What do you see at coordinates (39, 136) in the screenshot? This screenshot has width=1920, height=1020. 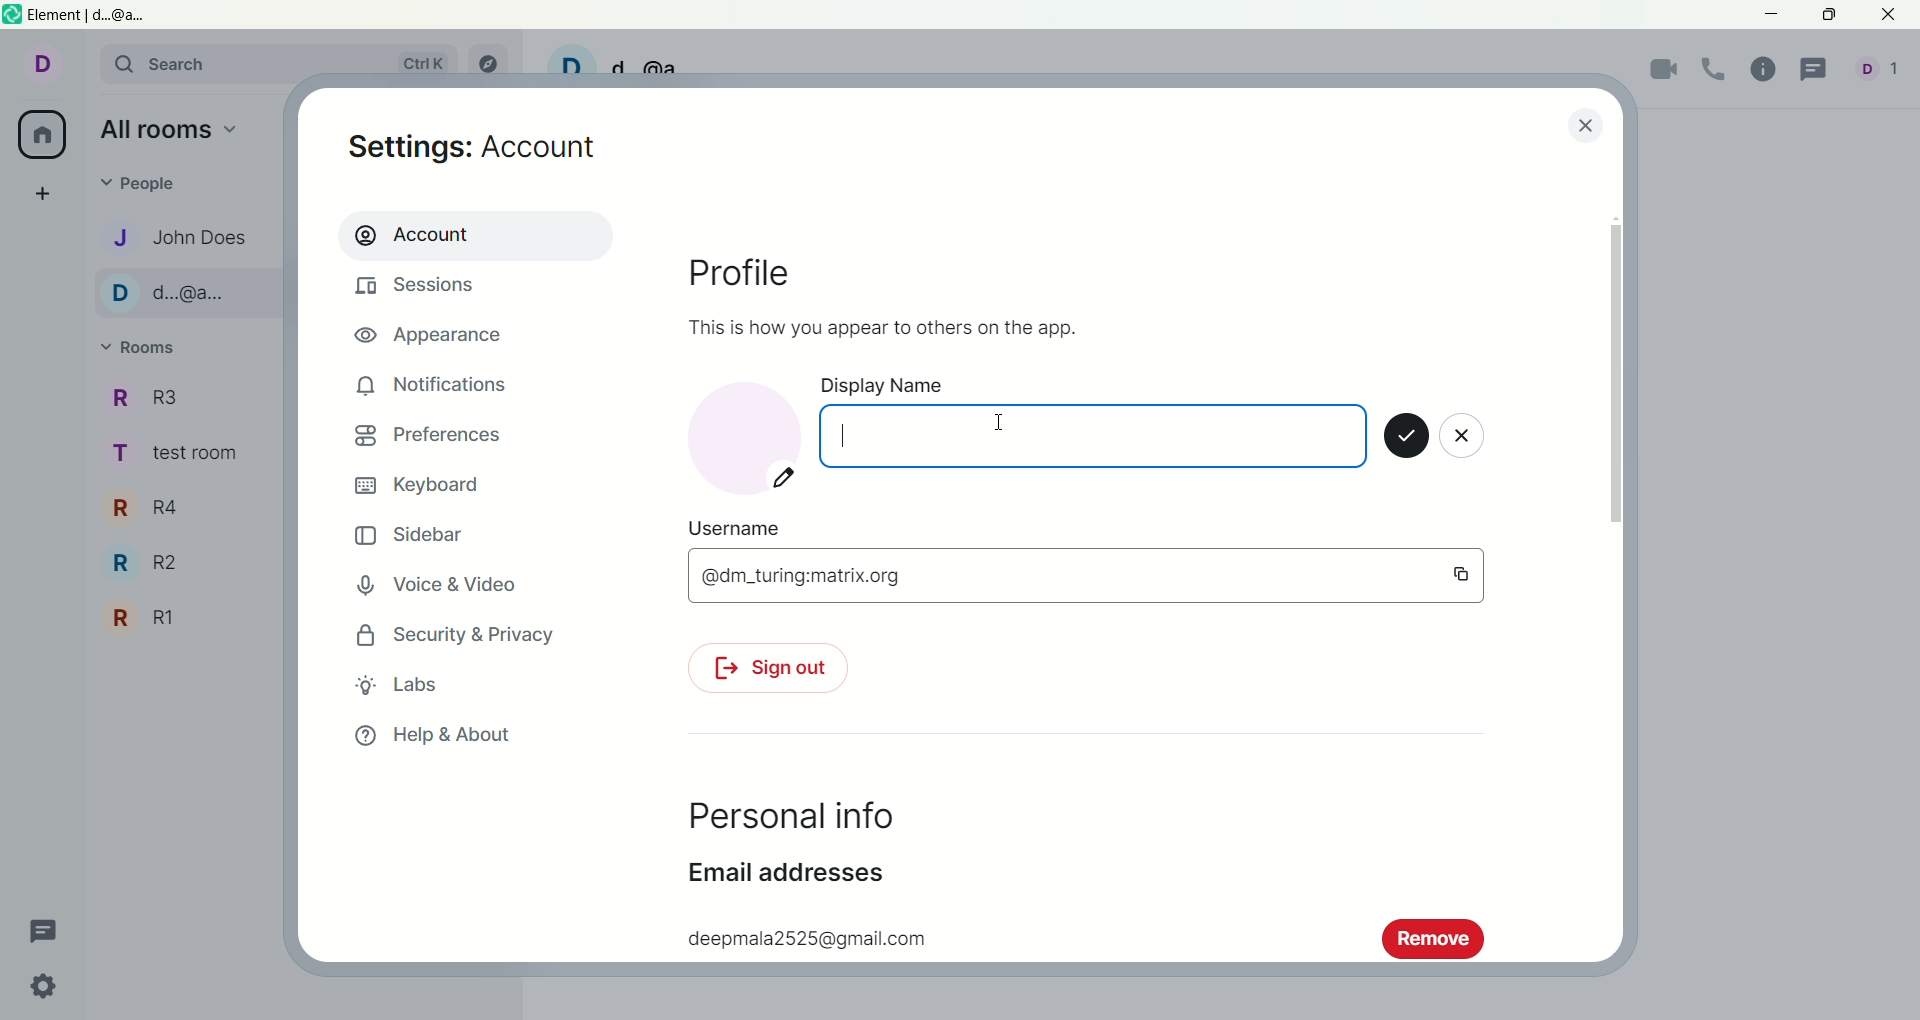 I see `all room` at bounding box center [39, 136].